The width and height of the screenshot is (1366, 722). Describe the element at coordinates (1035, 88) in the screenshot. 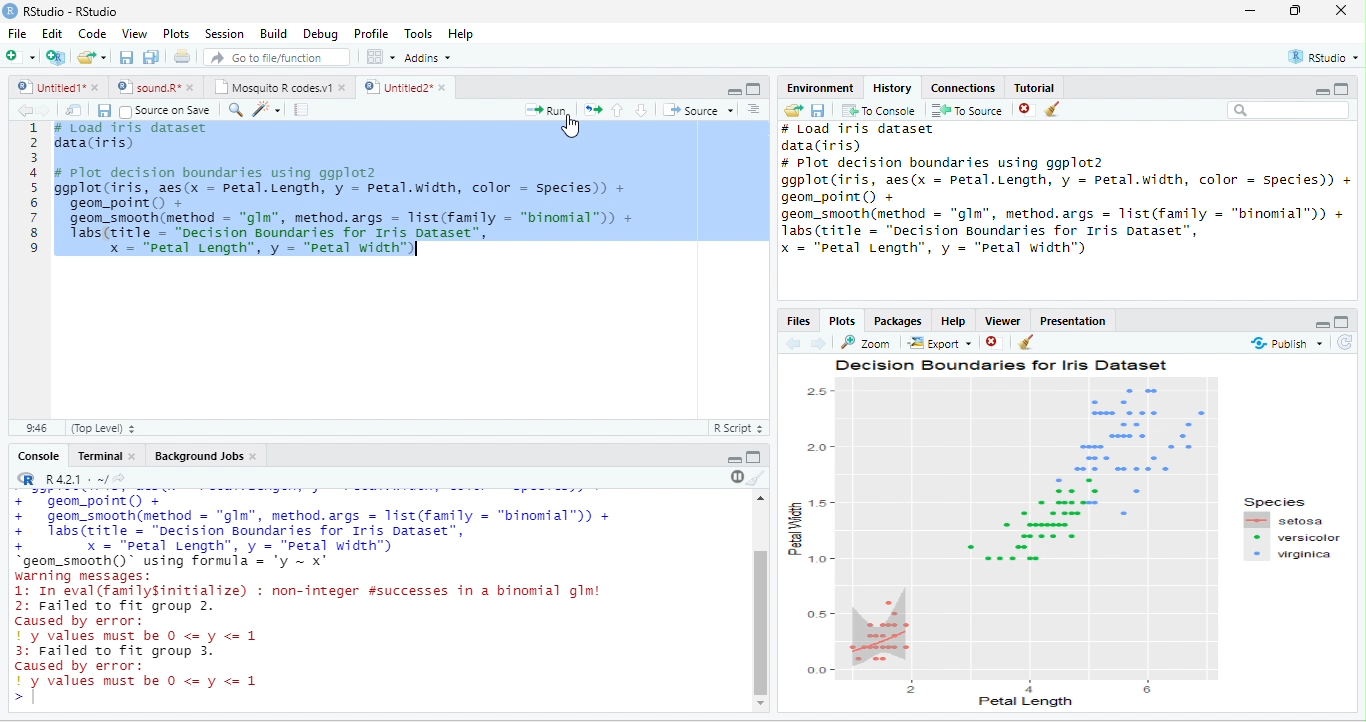

I see `Tutorial` at that location.